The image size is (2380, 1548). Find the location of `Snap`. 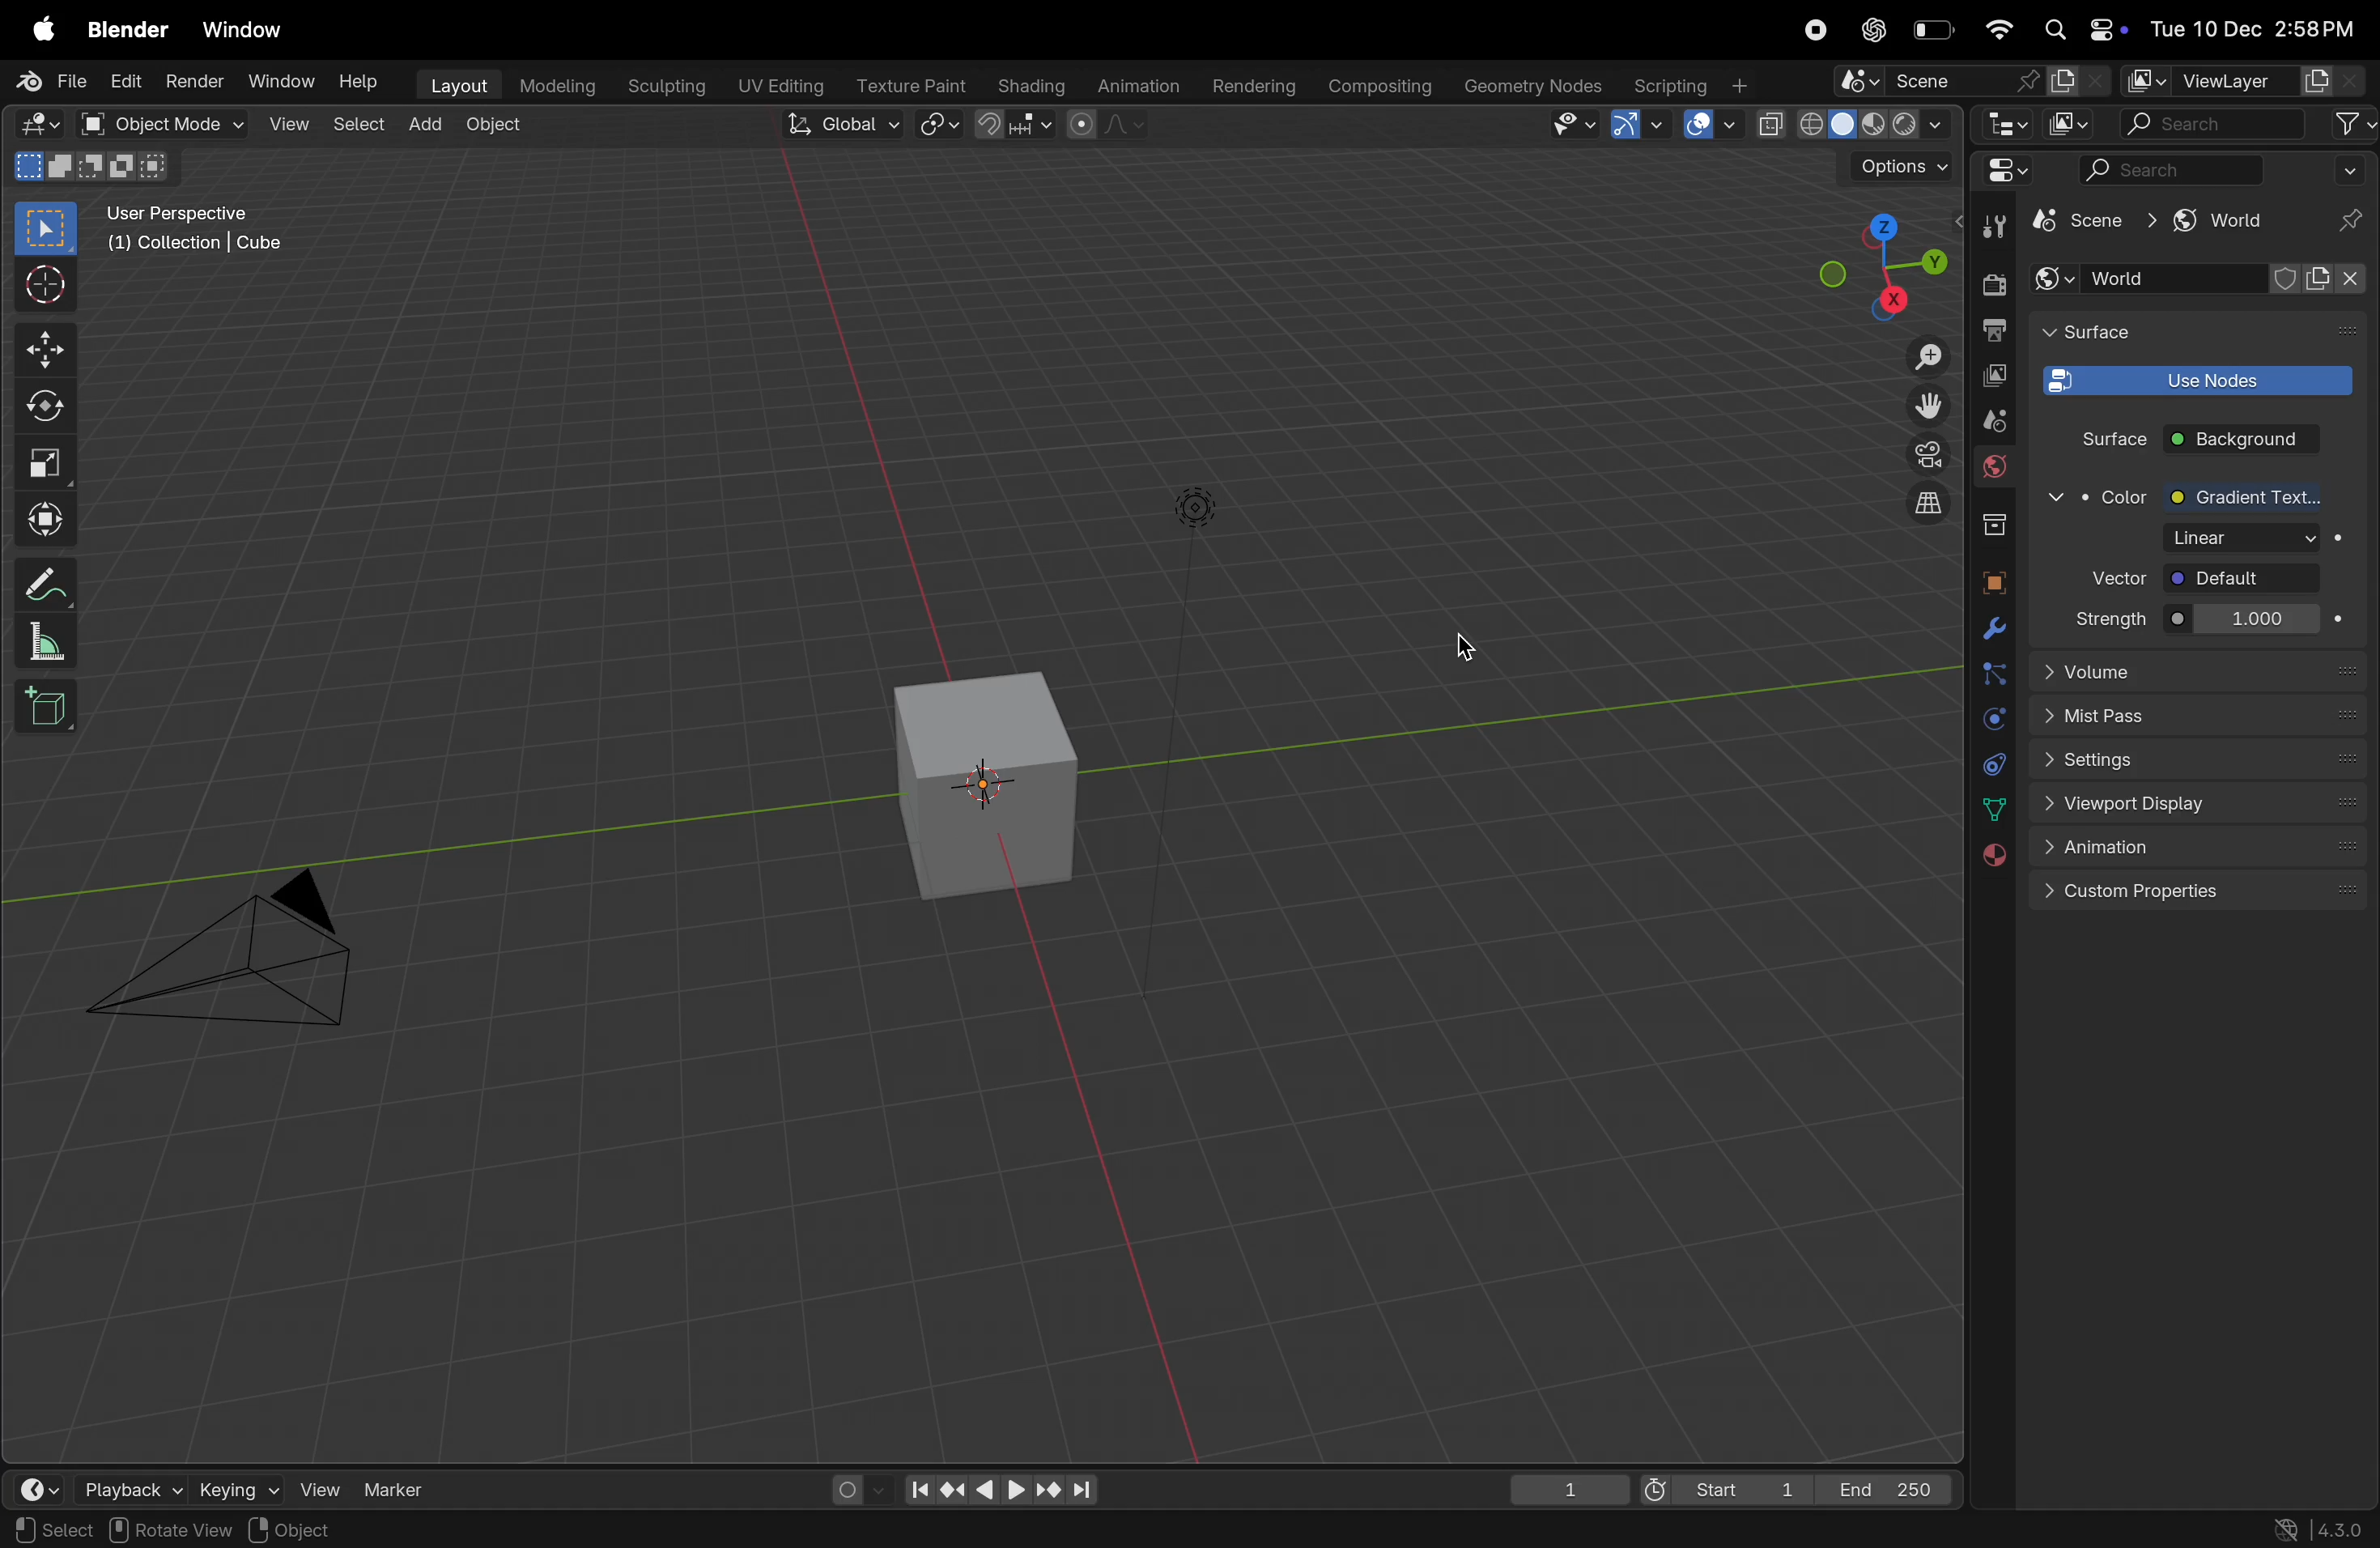

Snap is located at coordinates (1019, 125).